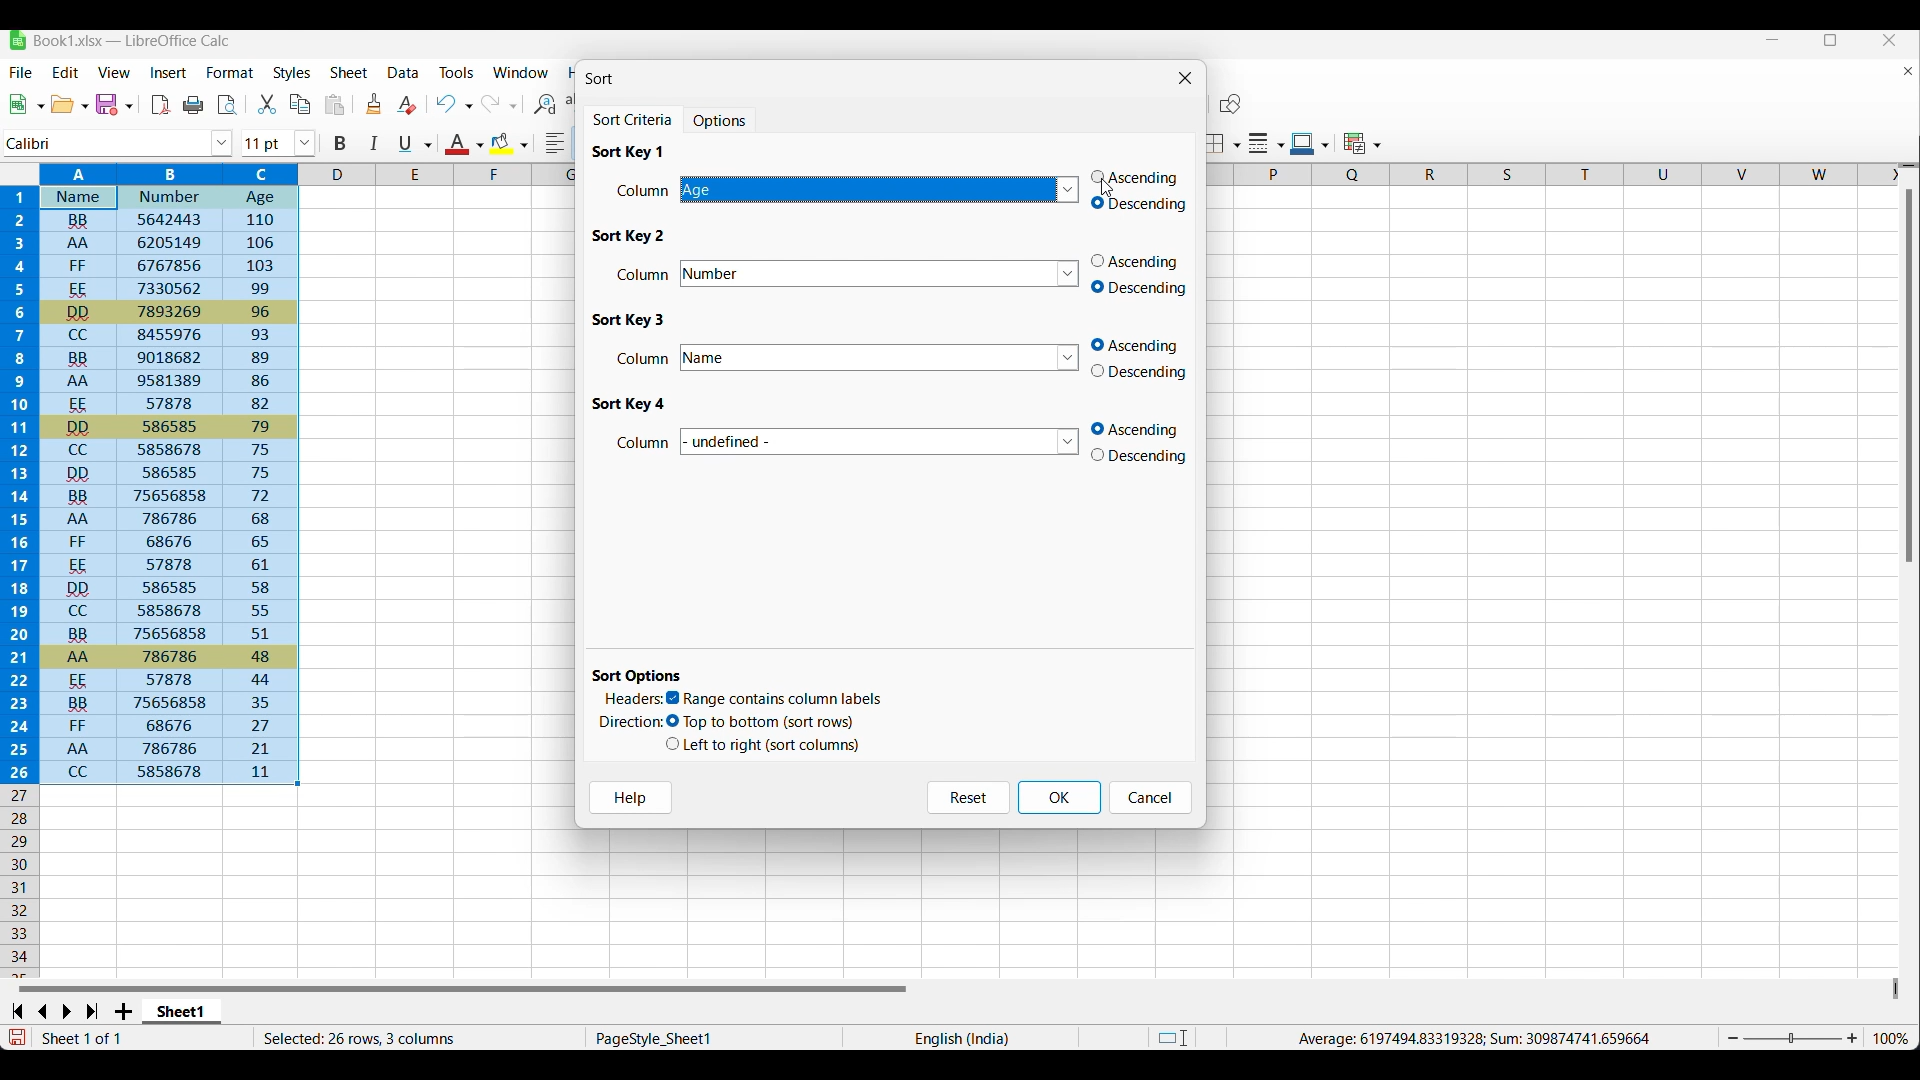 This screenshot has height=1080, width=1920. I want to click on Zoom out, so click(1733, 1038).